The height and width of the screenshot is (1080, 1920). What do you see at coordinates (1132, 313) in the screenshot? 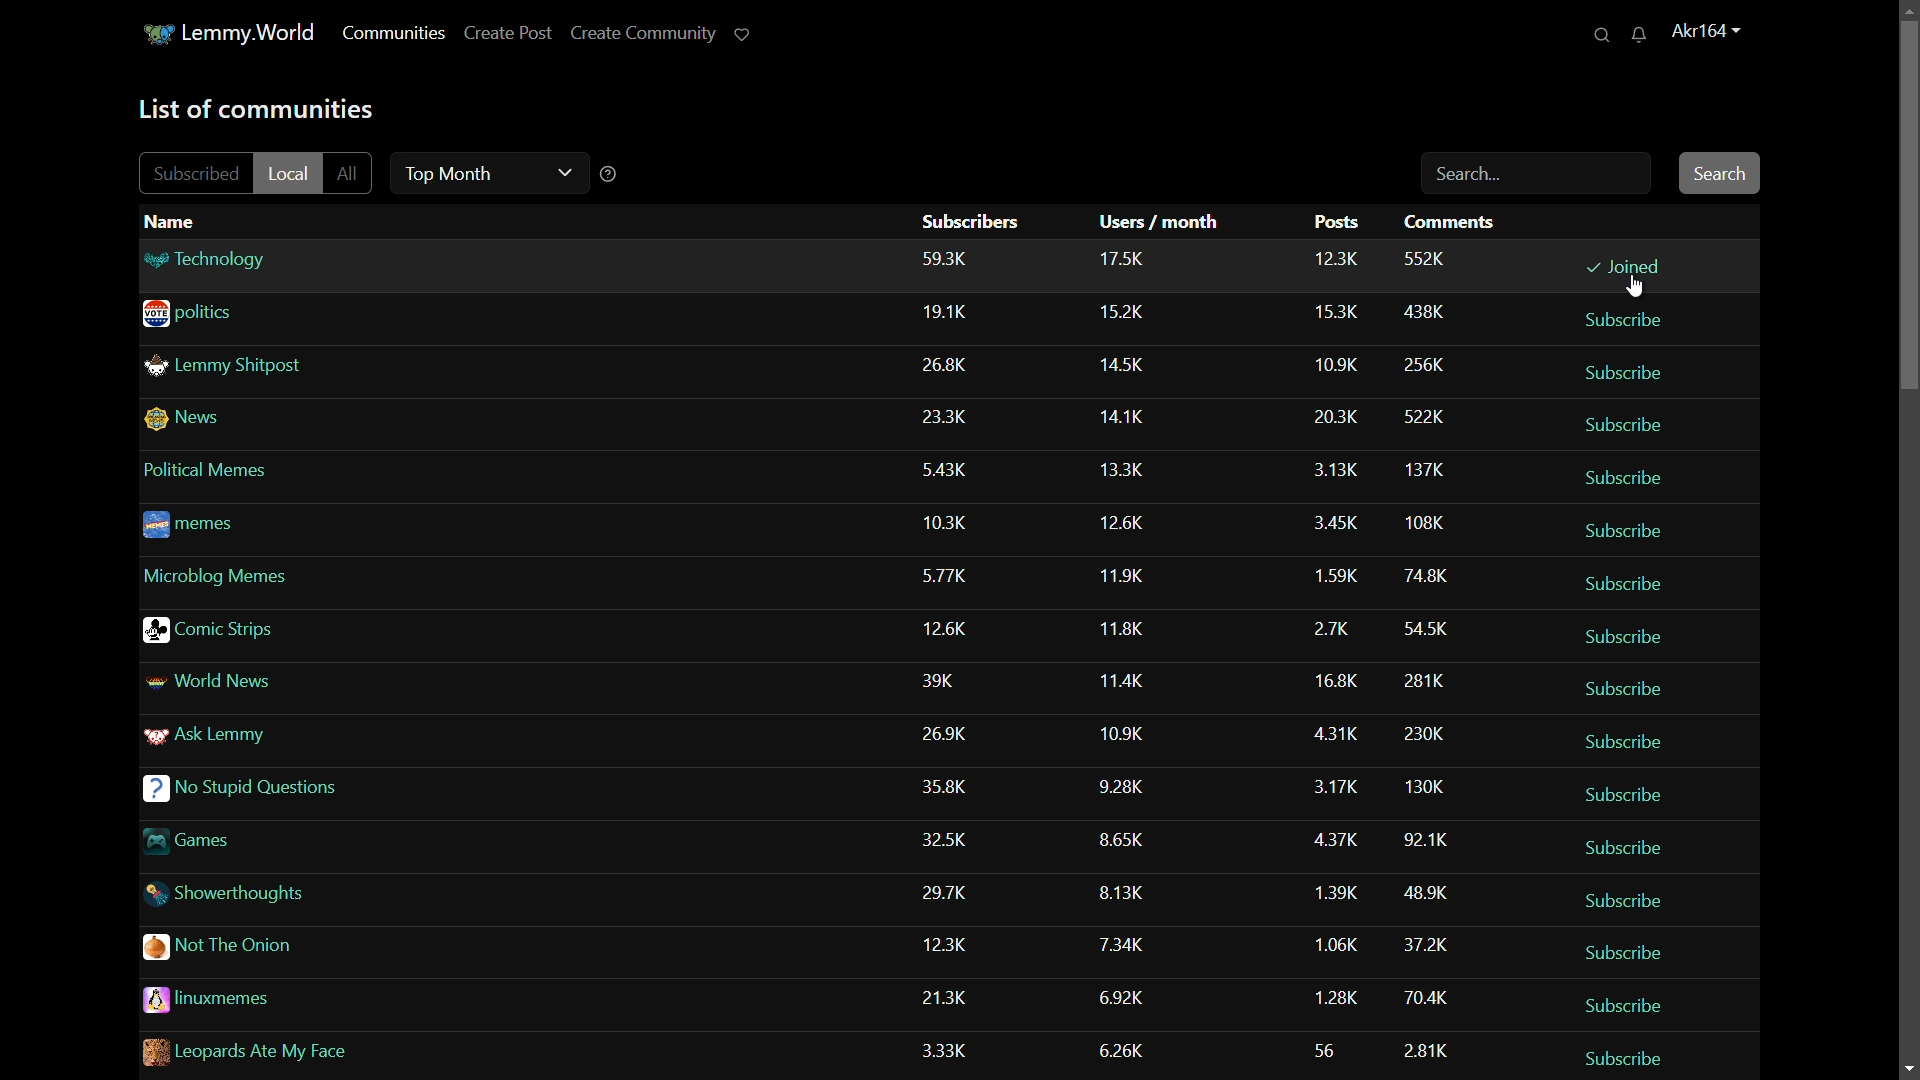
I see `user per month` at bounding box center [1132, 313].